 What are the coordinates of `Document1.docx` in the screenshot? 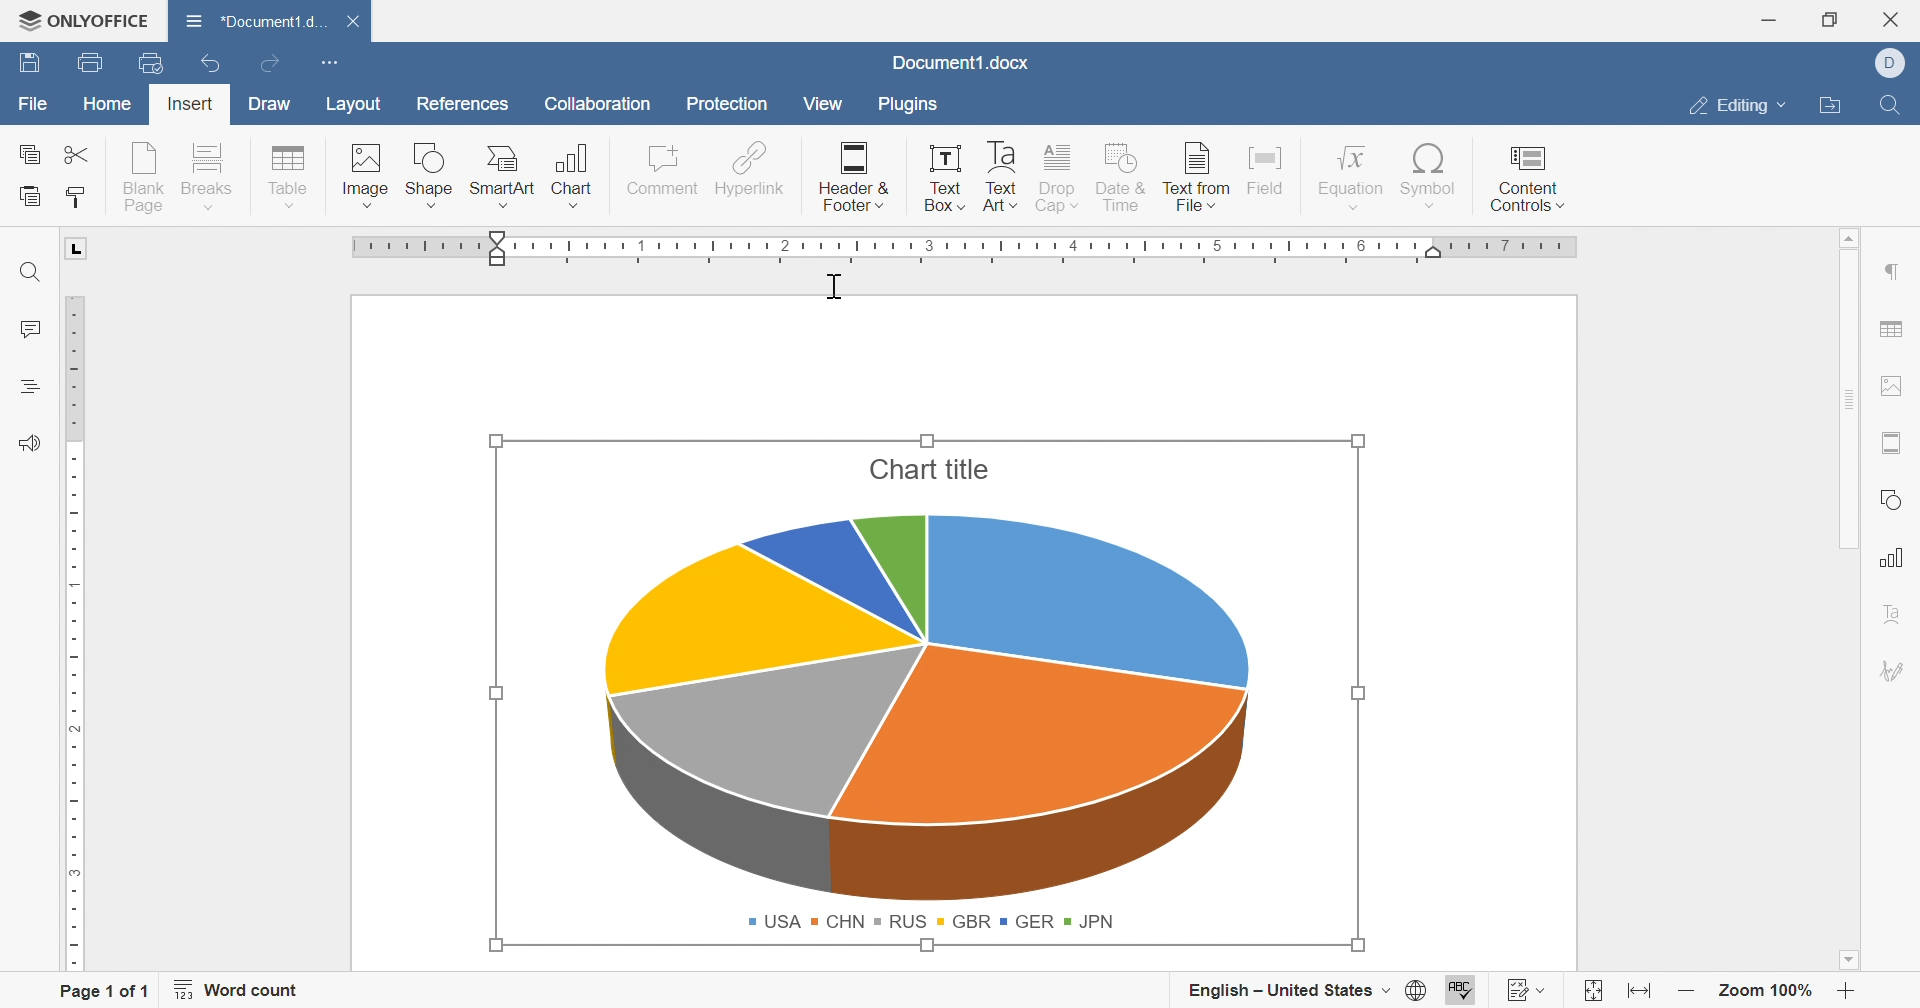 It's located at (261, 22).